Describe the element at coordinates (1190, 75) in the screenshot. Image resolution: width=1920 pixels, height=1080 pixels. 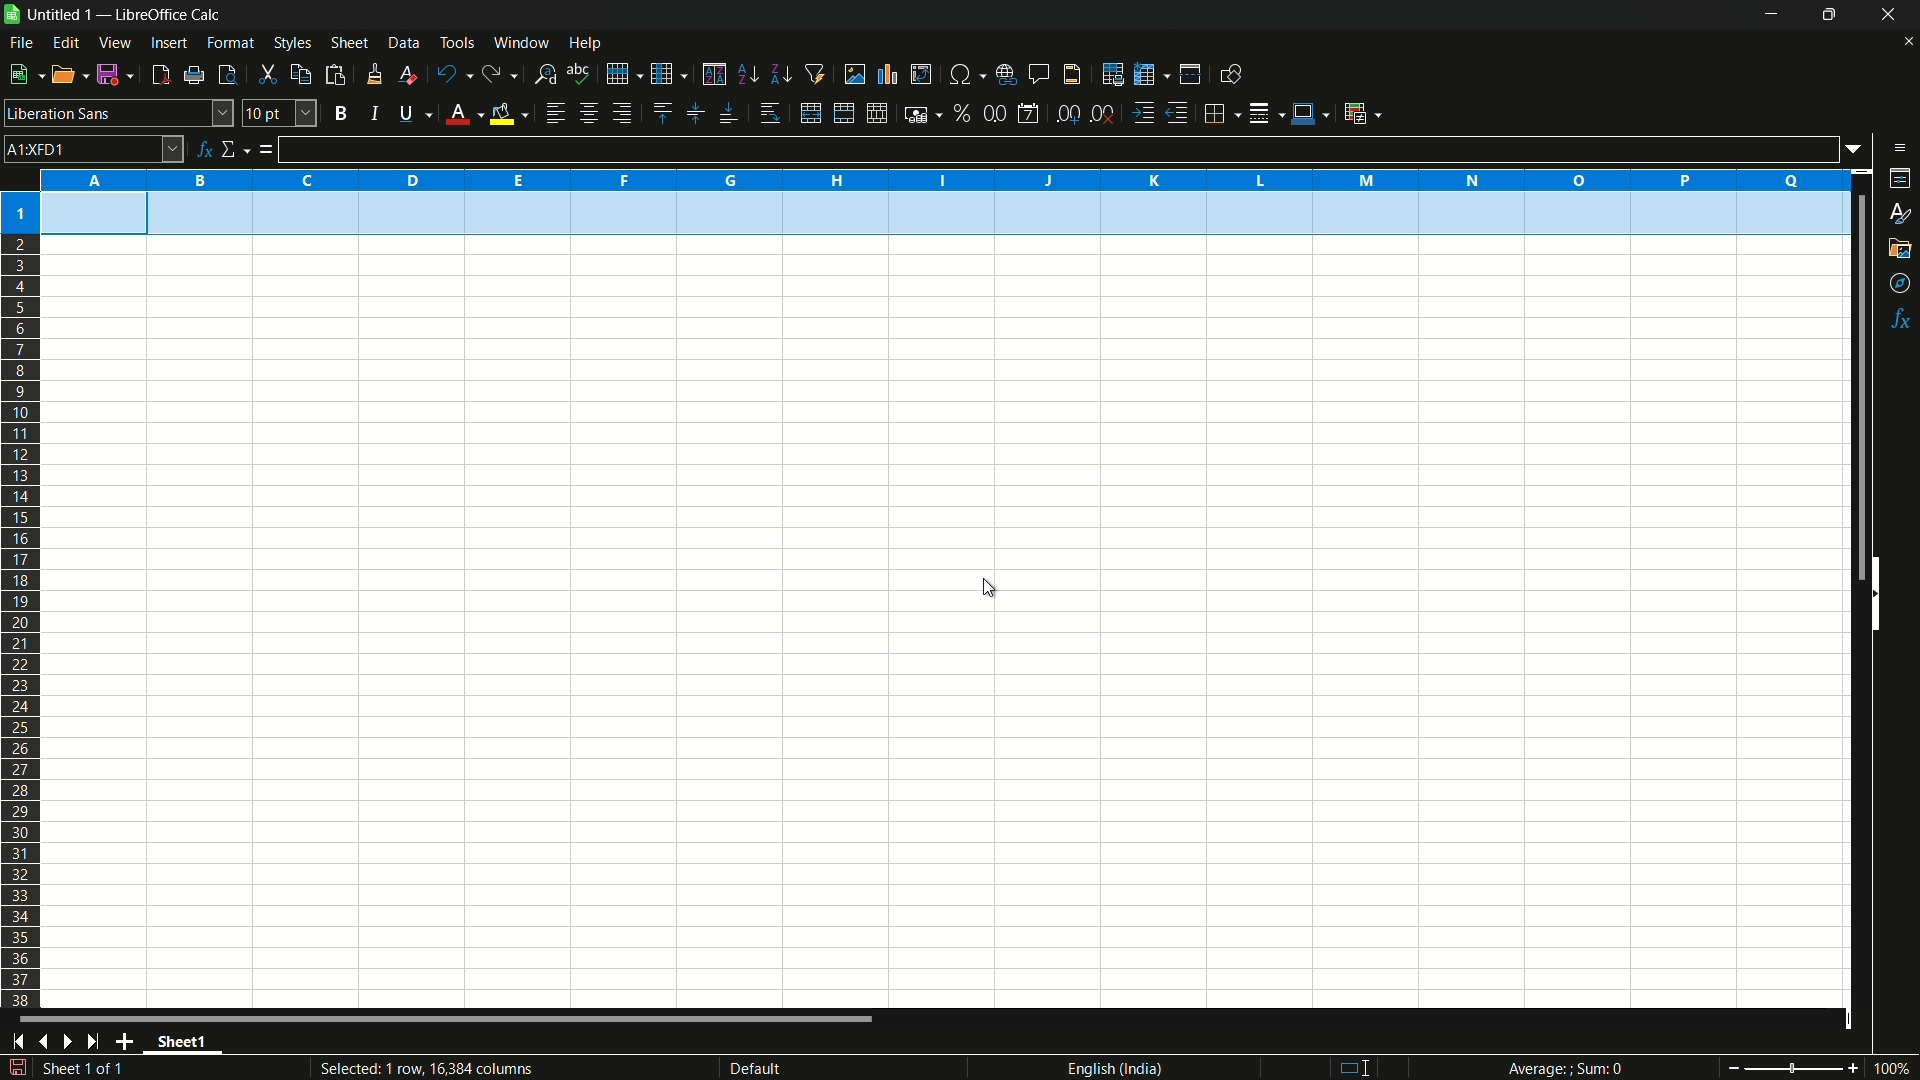
I see `split window` at that location.